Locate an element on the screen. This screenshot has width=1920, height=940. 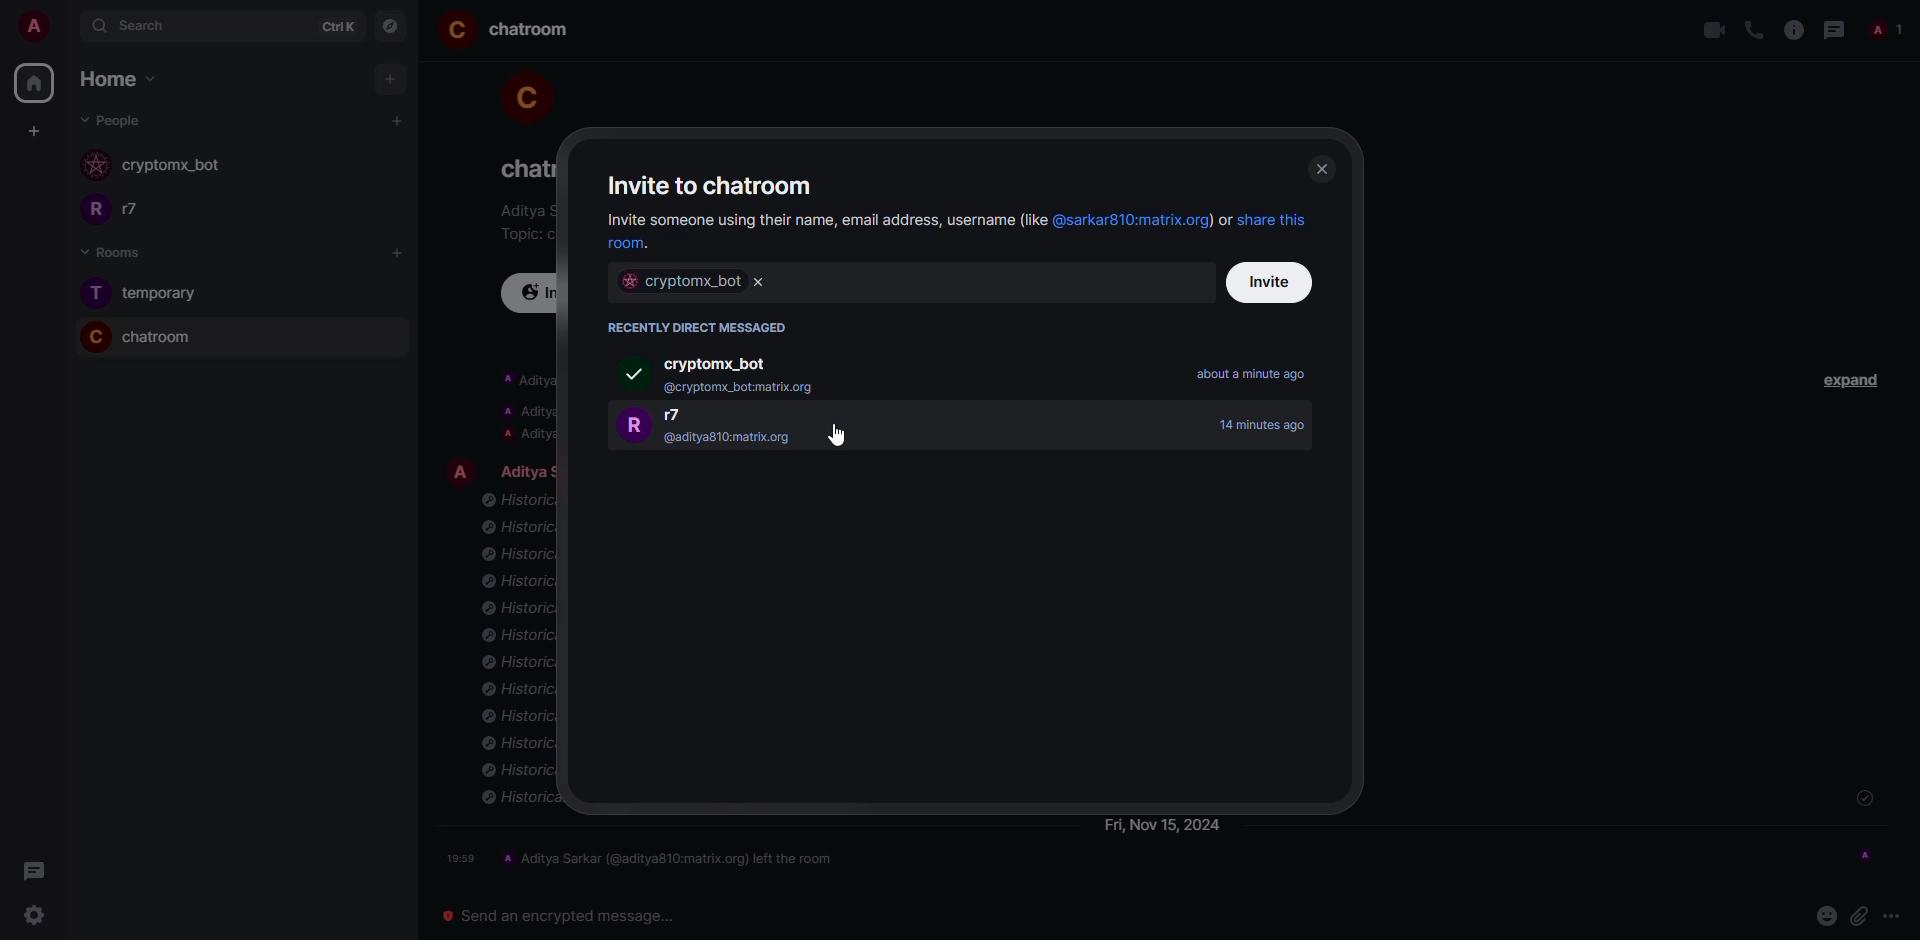
profile is located at coordinates (94, 293).